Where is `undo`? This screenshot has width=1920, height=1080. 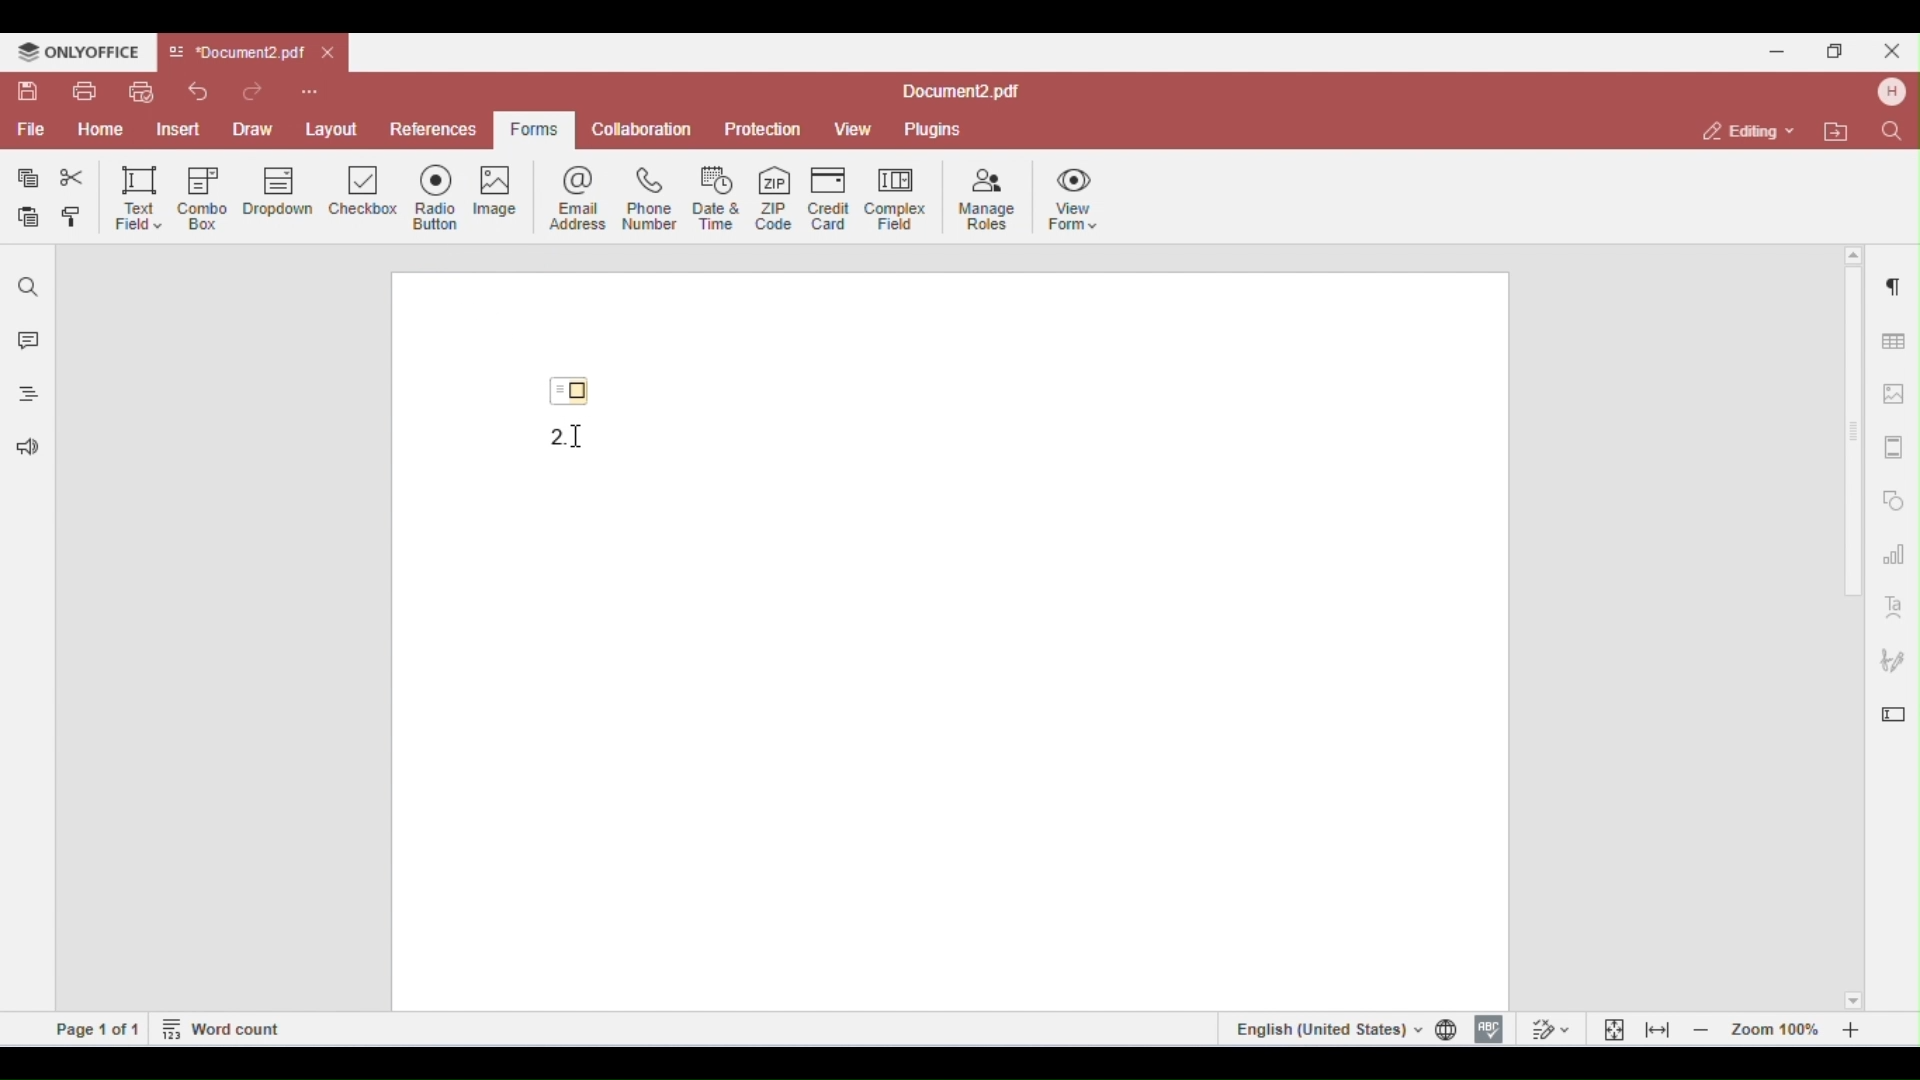 undo is located at coordinates (198, 91).